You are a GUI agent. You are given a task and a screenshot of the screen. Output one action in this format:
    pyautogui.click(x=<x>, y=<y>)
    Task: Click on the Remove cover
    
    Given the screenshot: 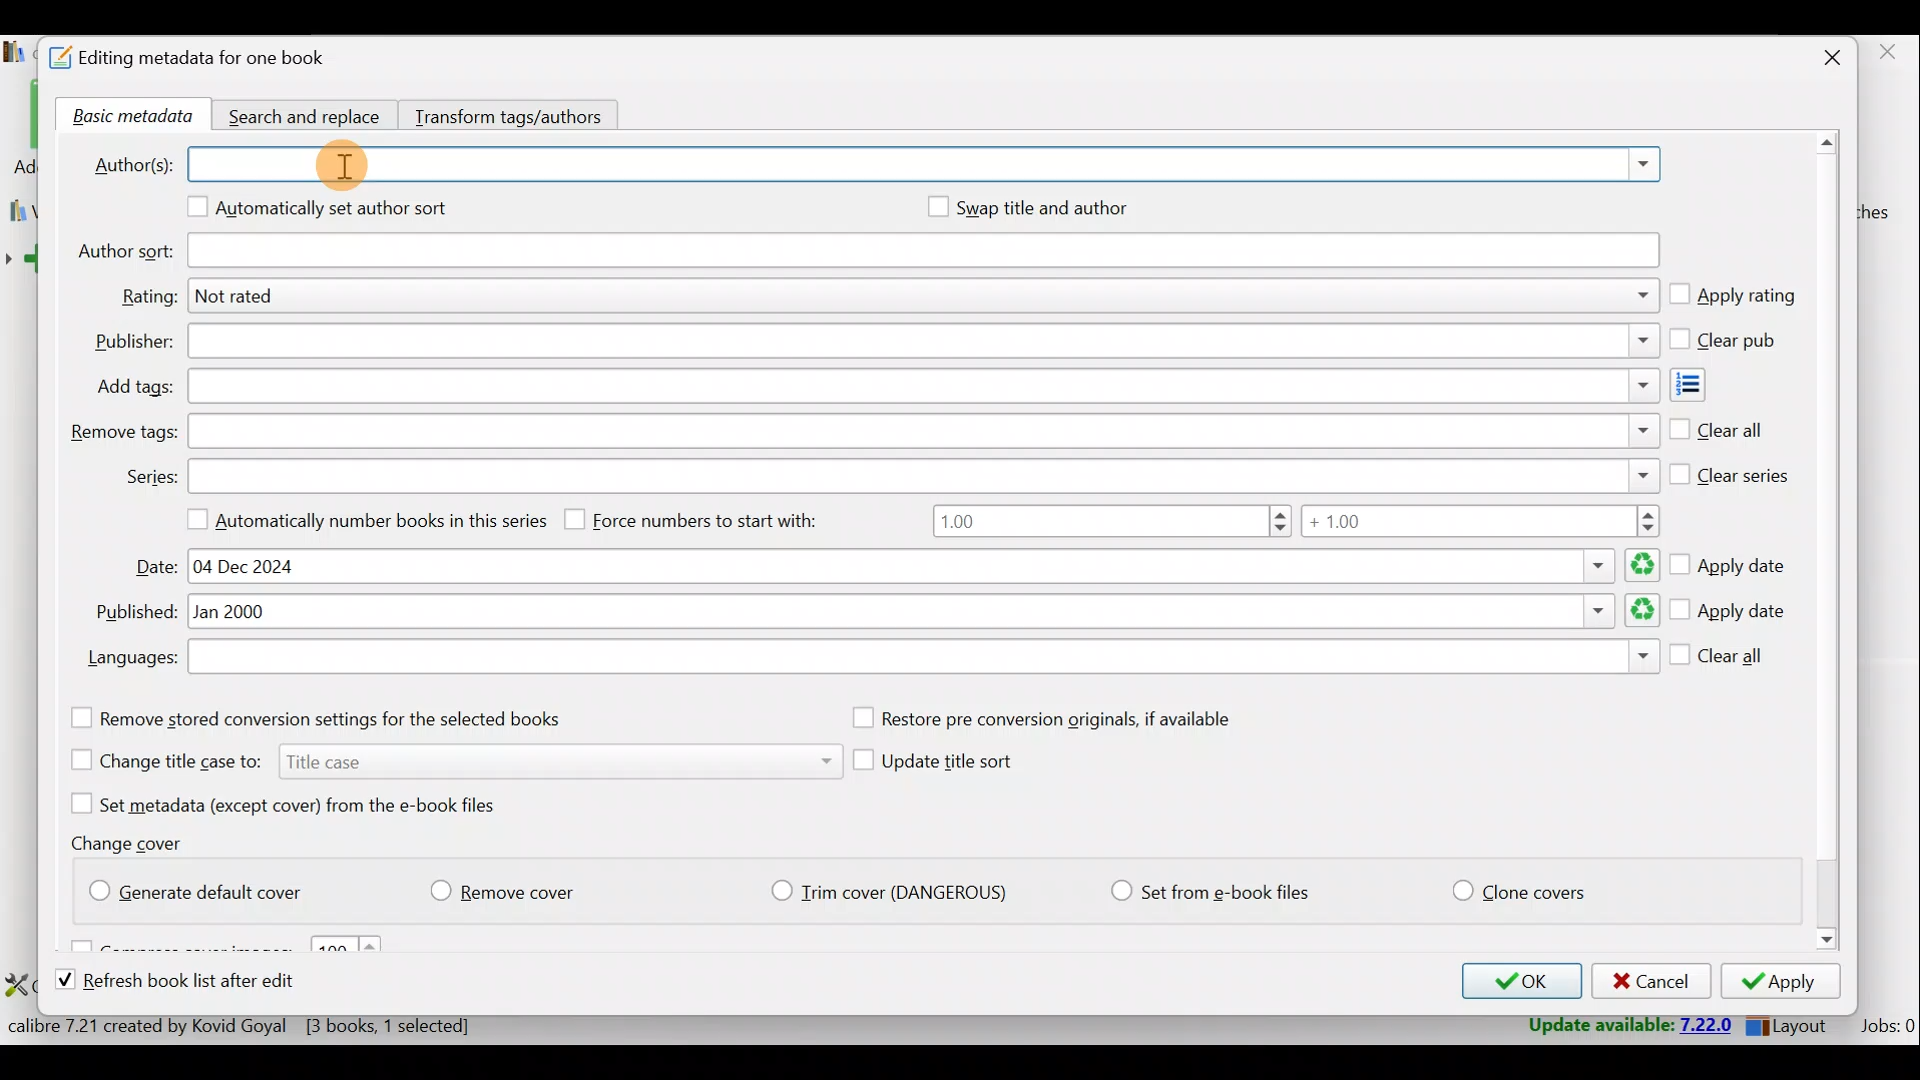 What is the action you would take?
    pyautogui.click(x=515, y=887)
    